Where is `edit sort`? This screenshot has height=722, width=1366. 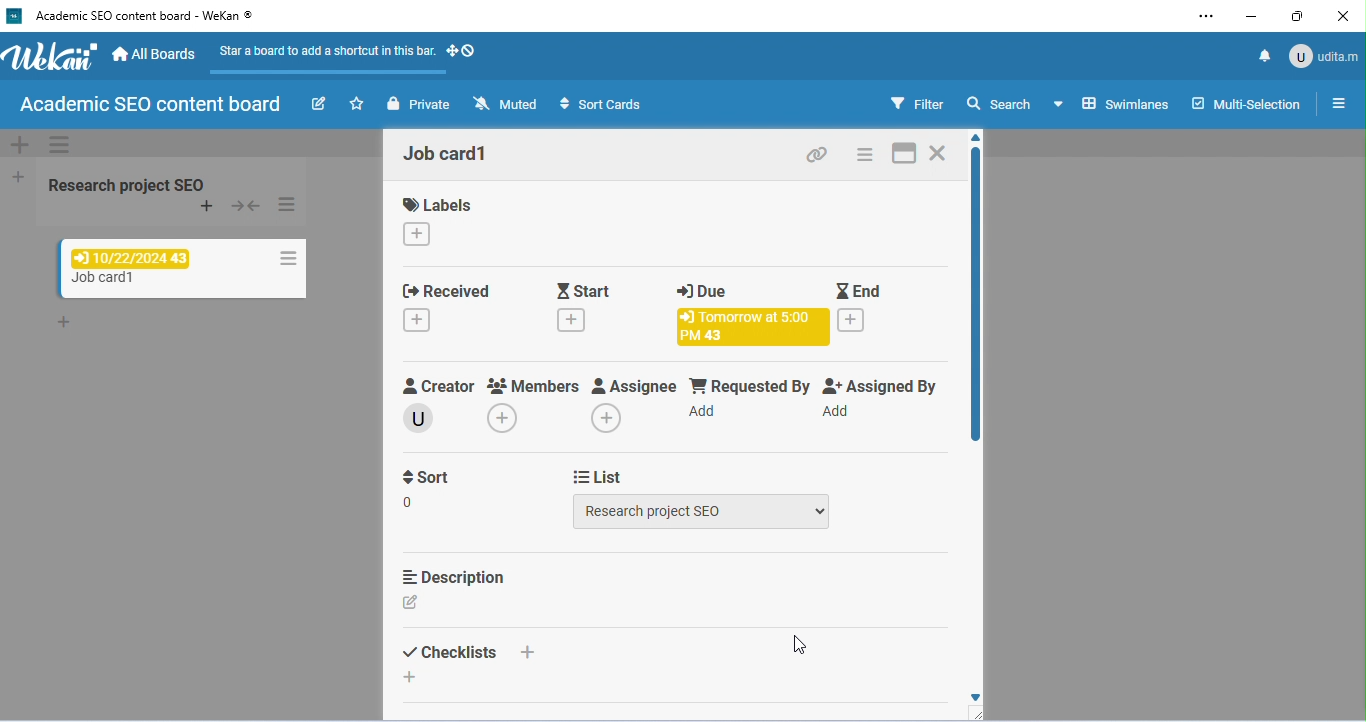
edit sort is located at coordinates (410, 500).